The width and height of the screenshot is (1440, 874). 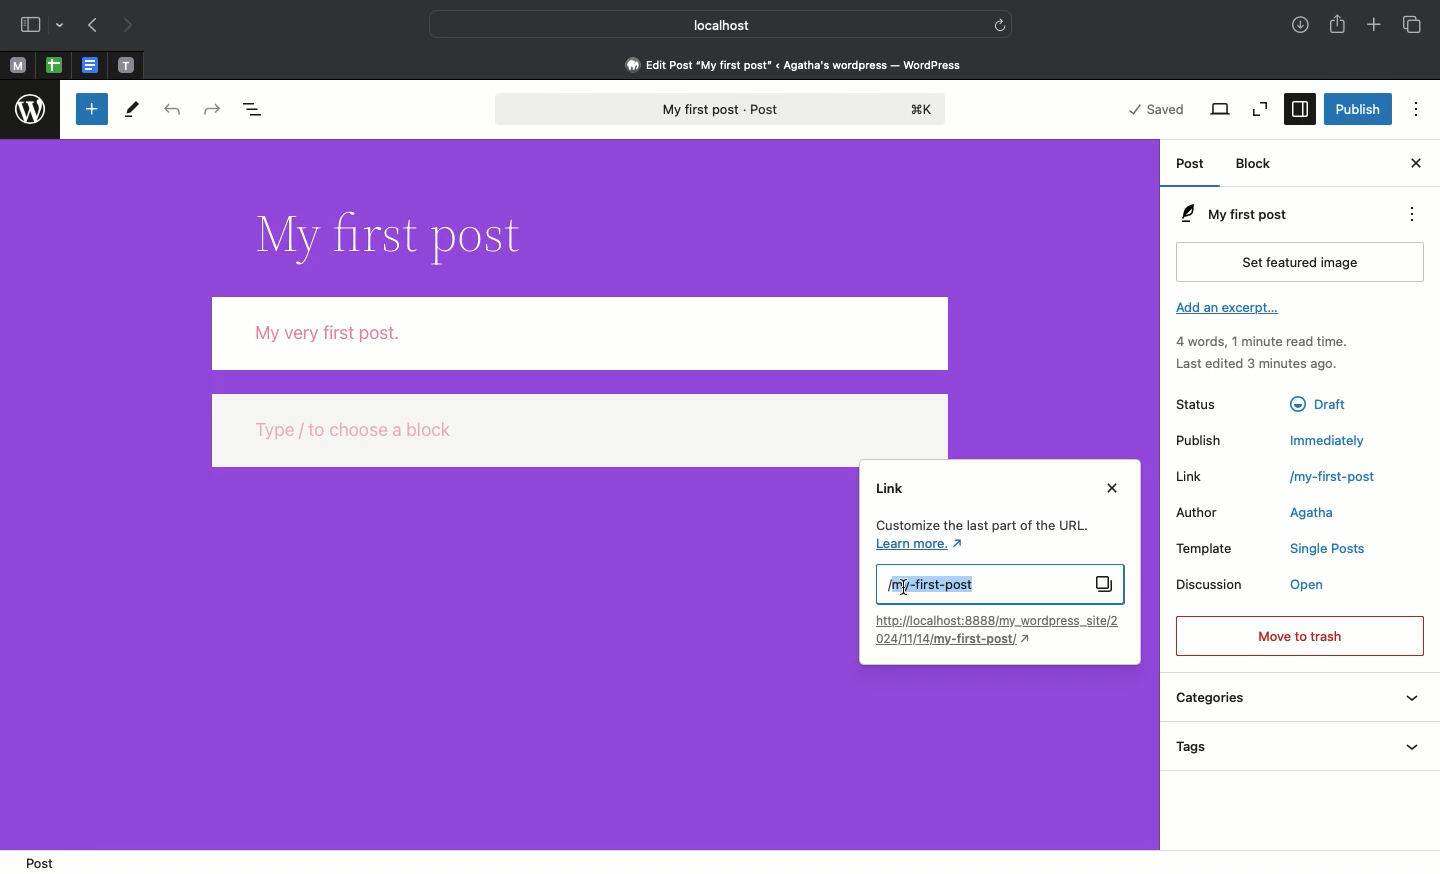 I want to click on Title, so click(x=400, y=237).